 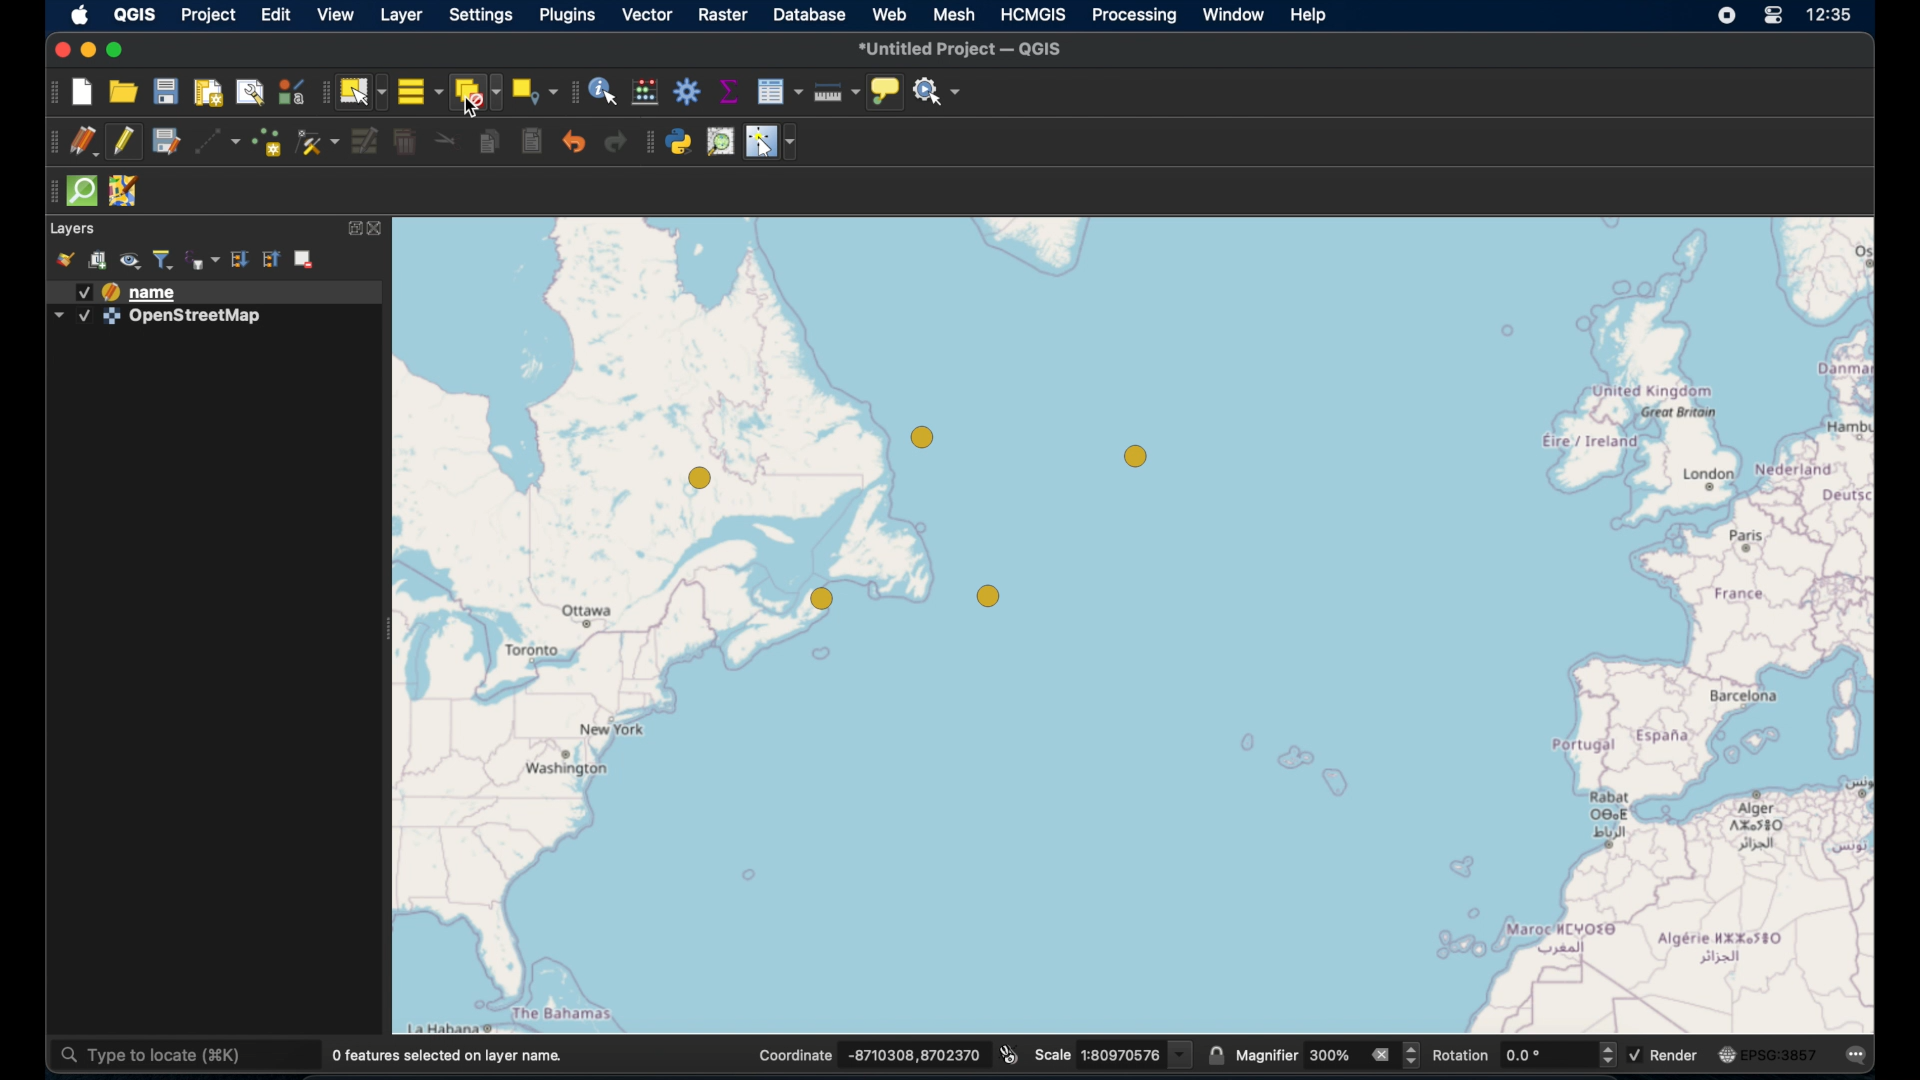 What do you see at coordinates (890, 14) in the screenshot?
I see `web` at bounding box center [890, 14].